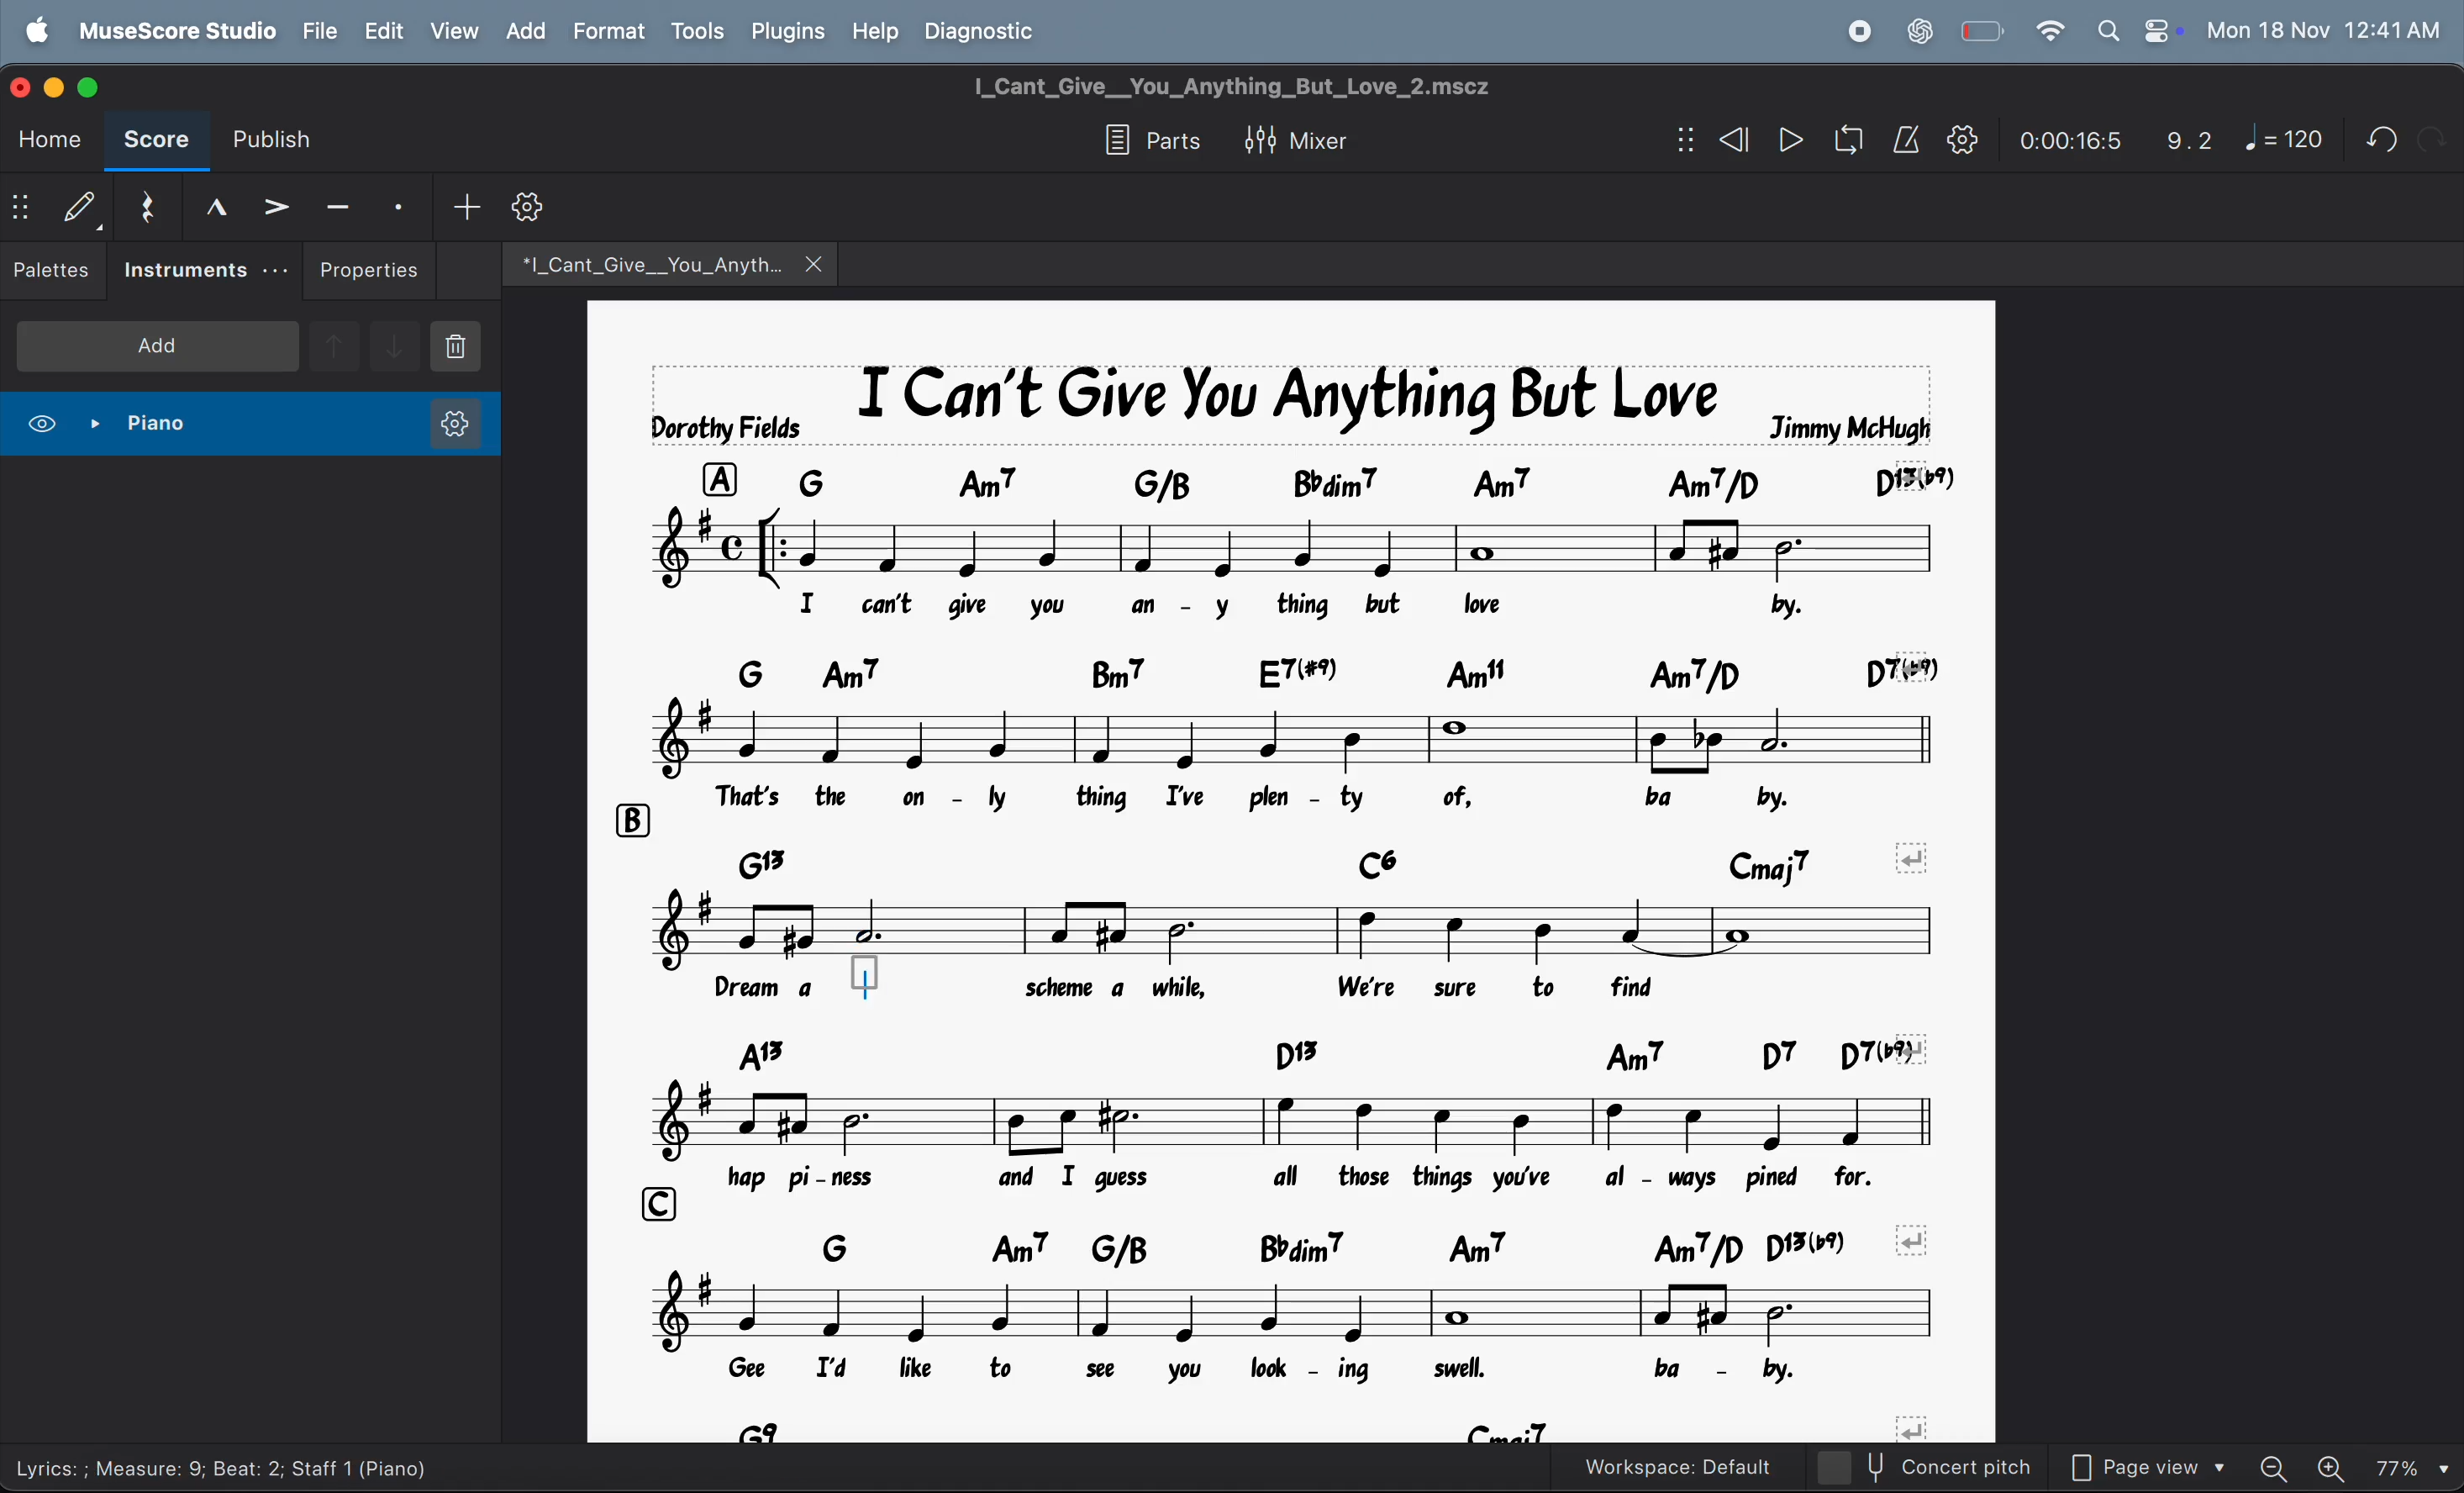 This screenshot has height=1493, width=2464. Describe the element at coordinates (2337, 1467) in the screenshot. I see `zoom in` at that location.